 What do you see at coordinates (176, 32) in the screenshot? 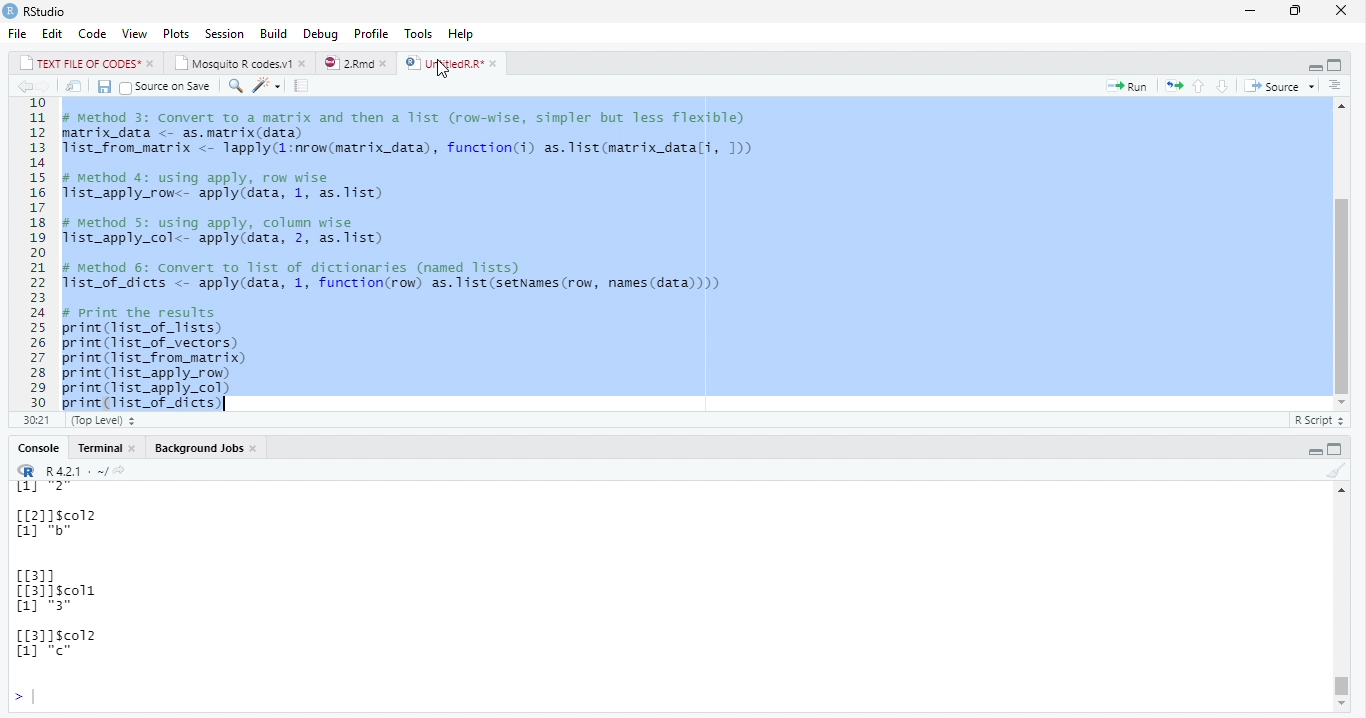
I see `Plots` at bounding box center [176, 32].